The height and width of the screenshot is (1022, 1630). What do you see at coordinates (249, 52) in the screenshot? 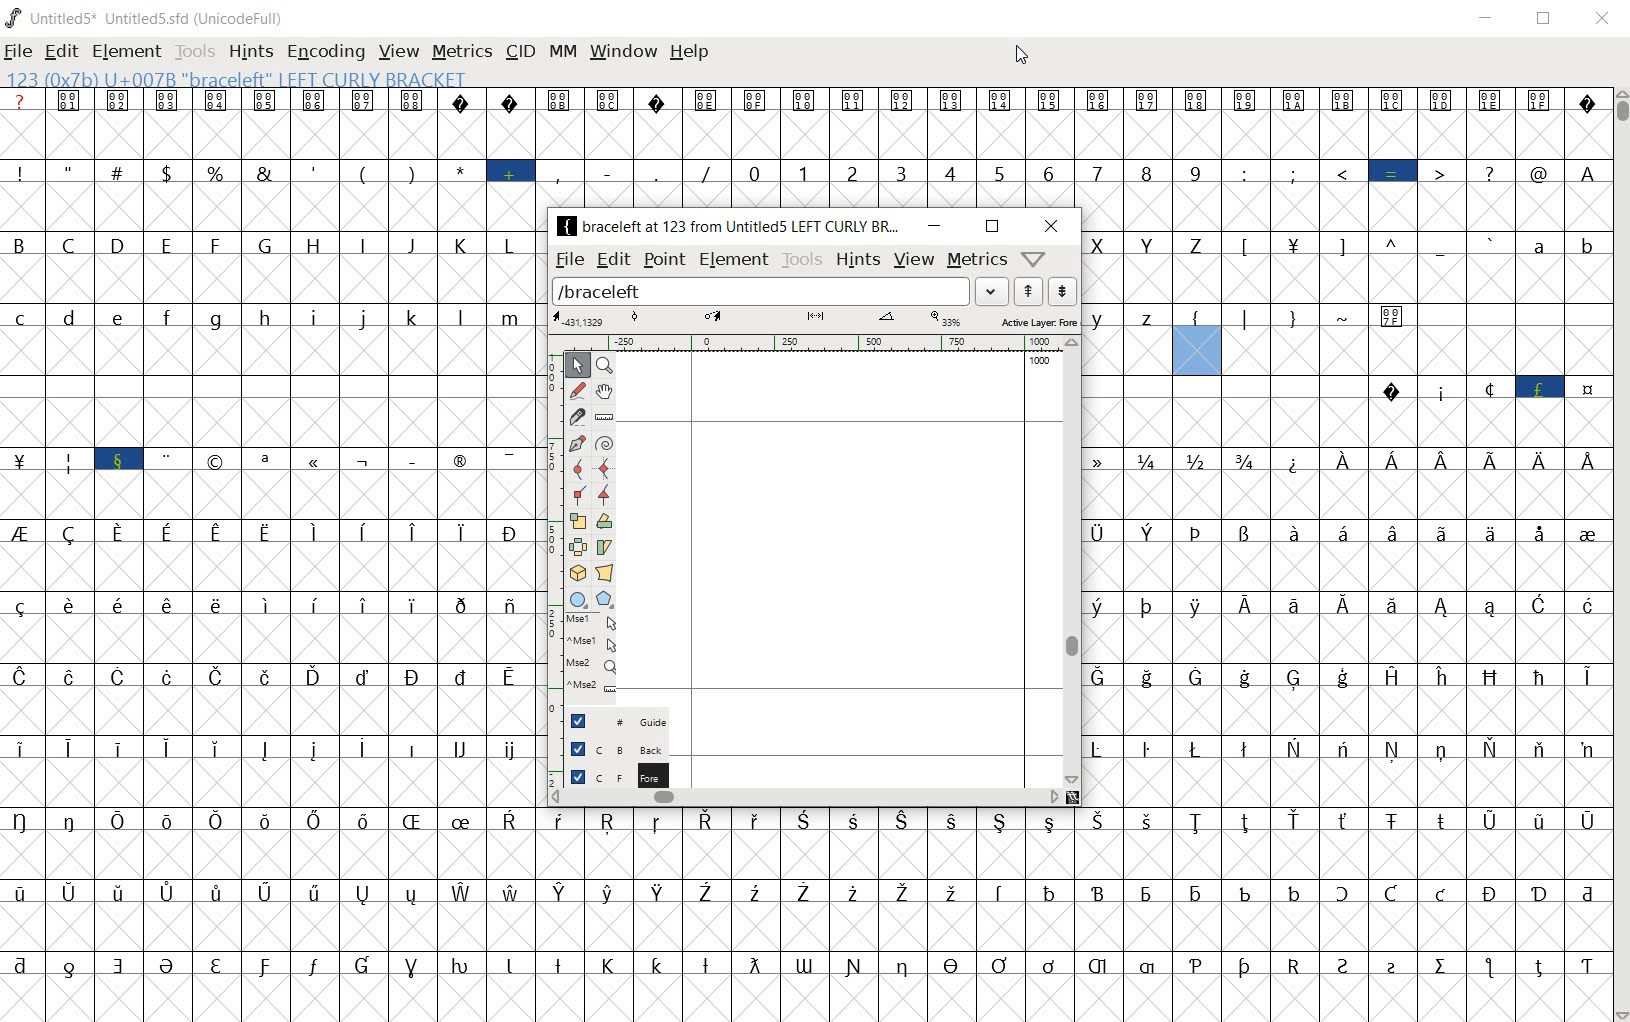
I see `hints` at bounding box center [249, 52].